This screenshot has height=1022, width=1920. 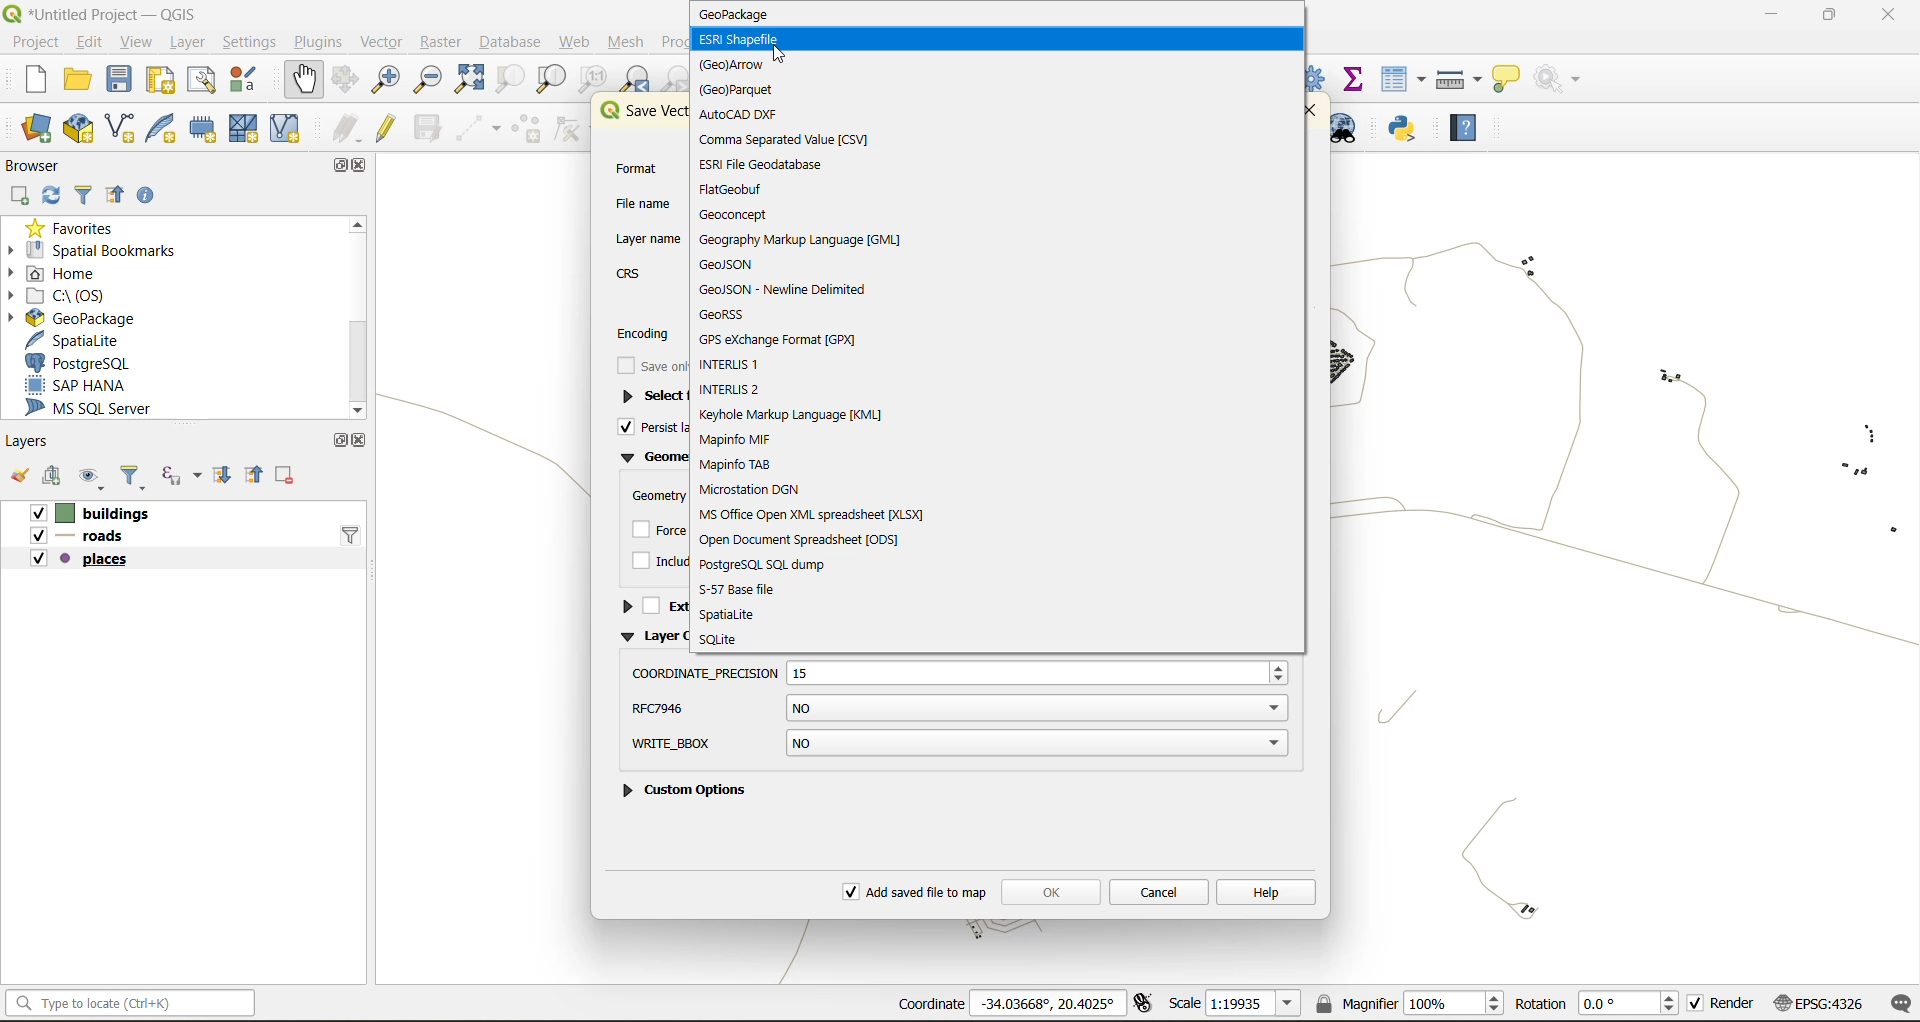 I want to click on scale, so click(x=1236, y=1006).